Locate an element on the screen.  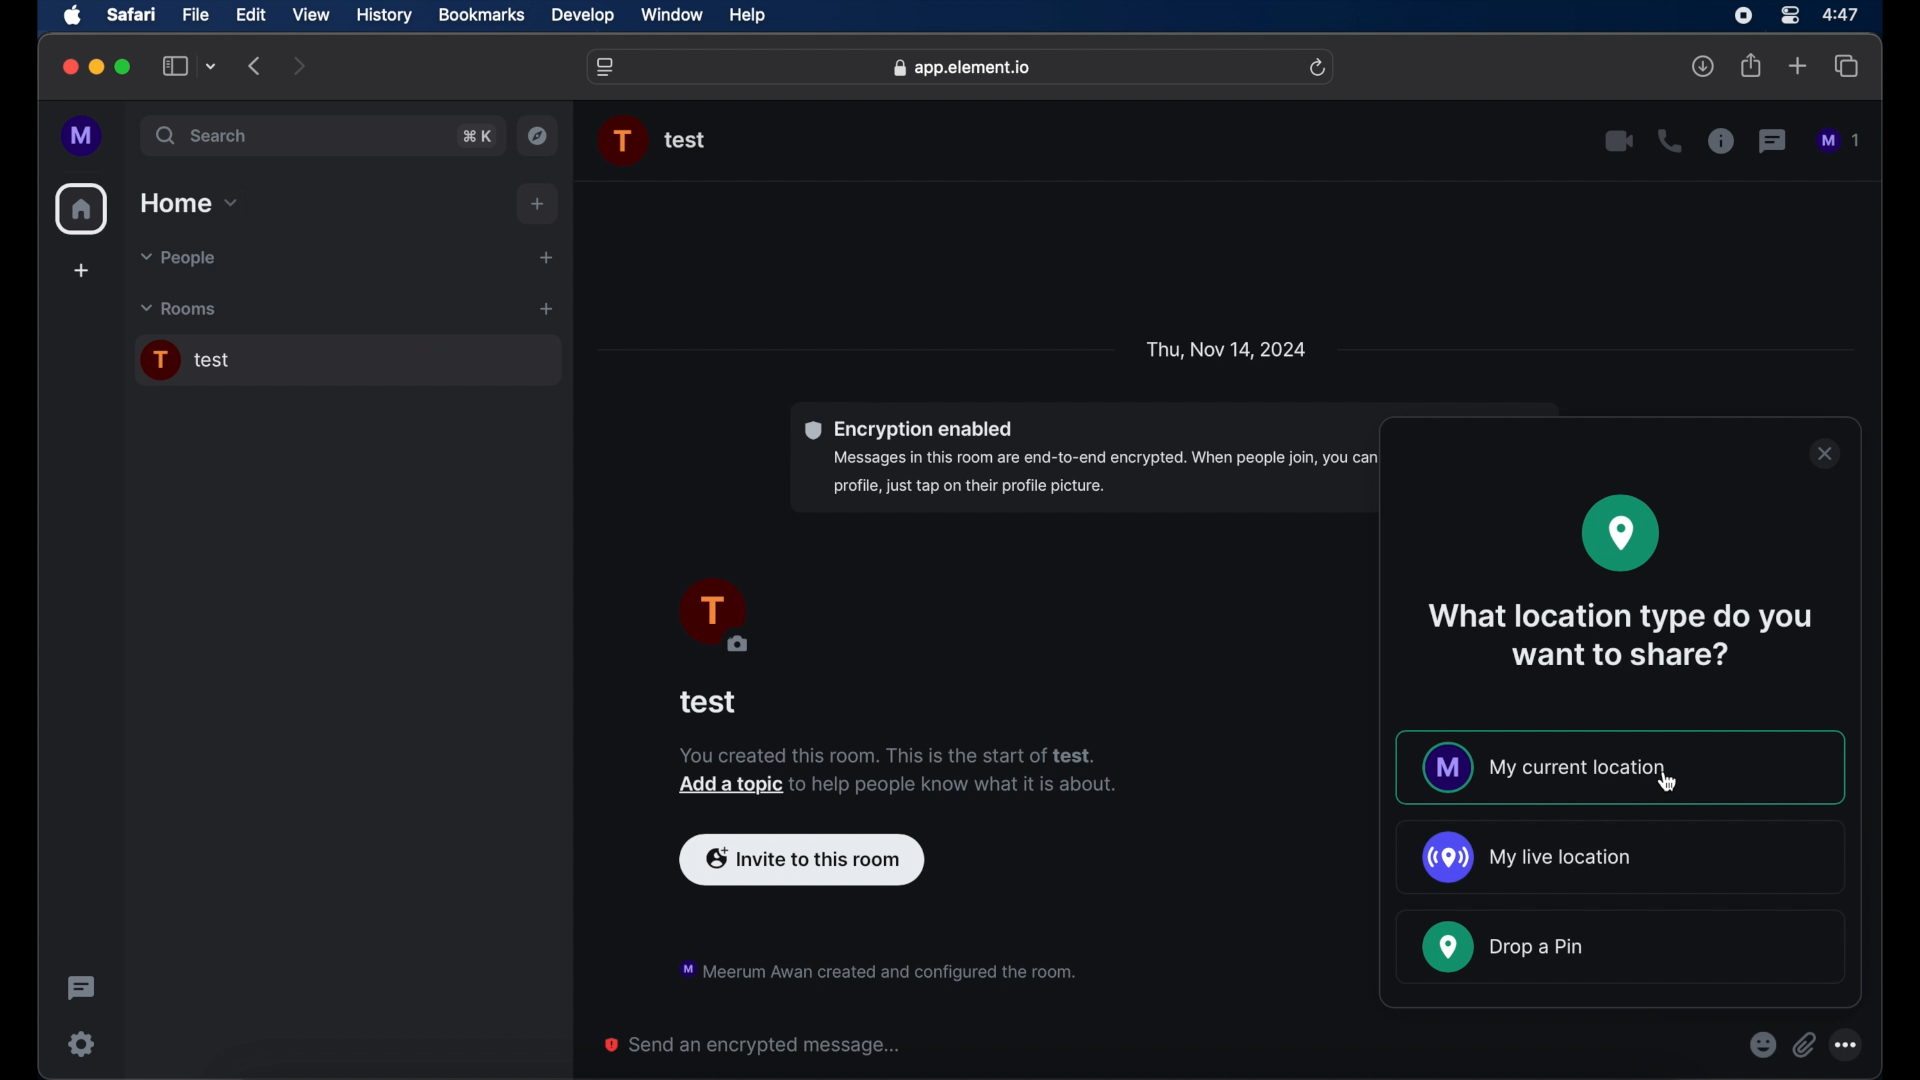
notification is located at coordinates (898, 772).